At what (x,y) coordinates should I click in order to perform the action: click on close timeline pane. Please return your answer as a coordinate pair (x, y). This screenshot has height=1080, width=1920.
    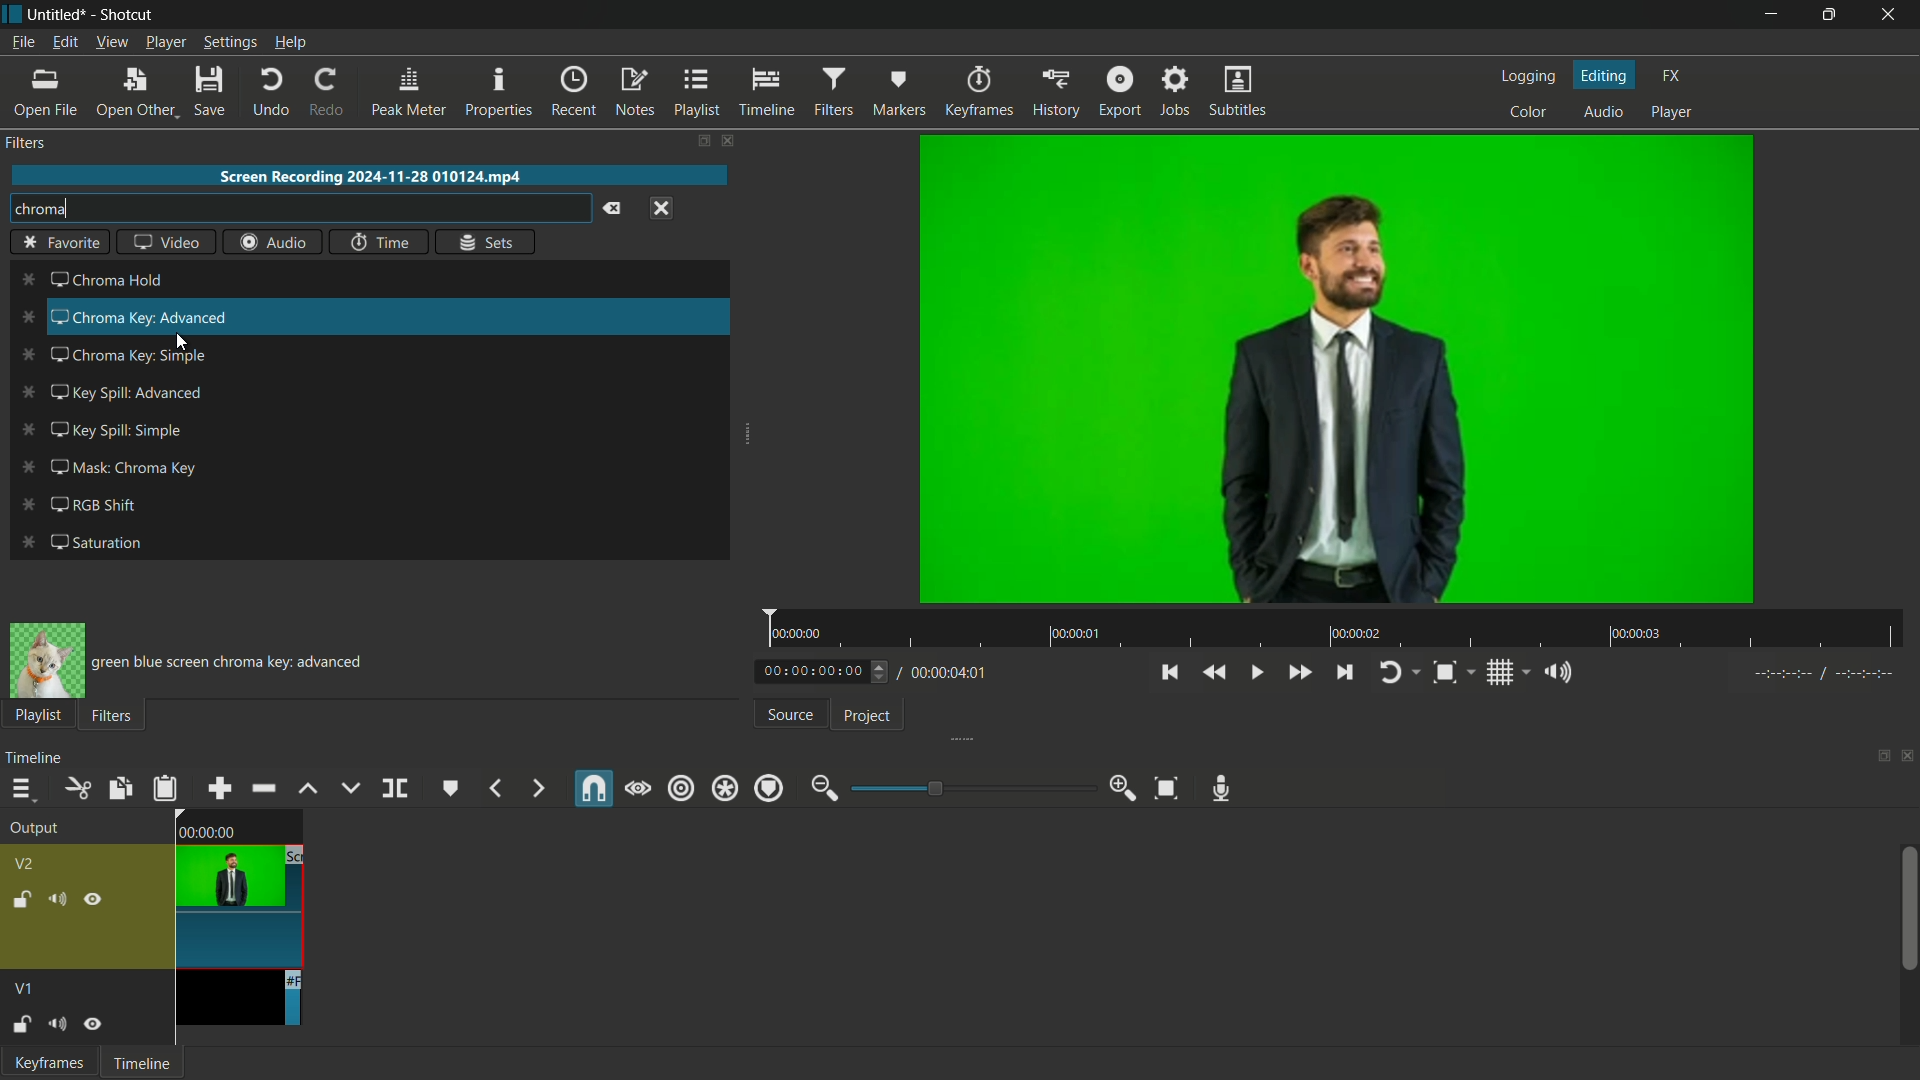
    Looking at the image, I should click on (1908, 756).